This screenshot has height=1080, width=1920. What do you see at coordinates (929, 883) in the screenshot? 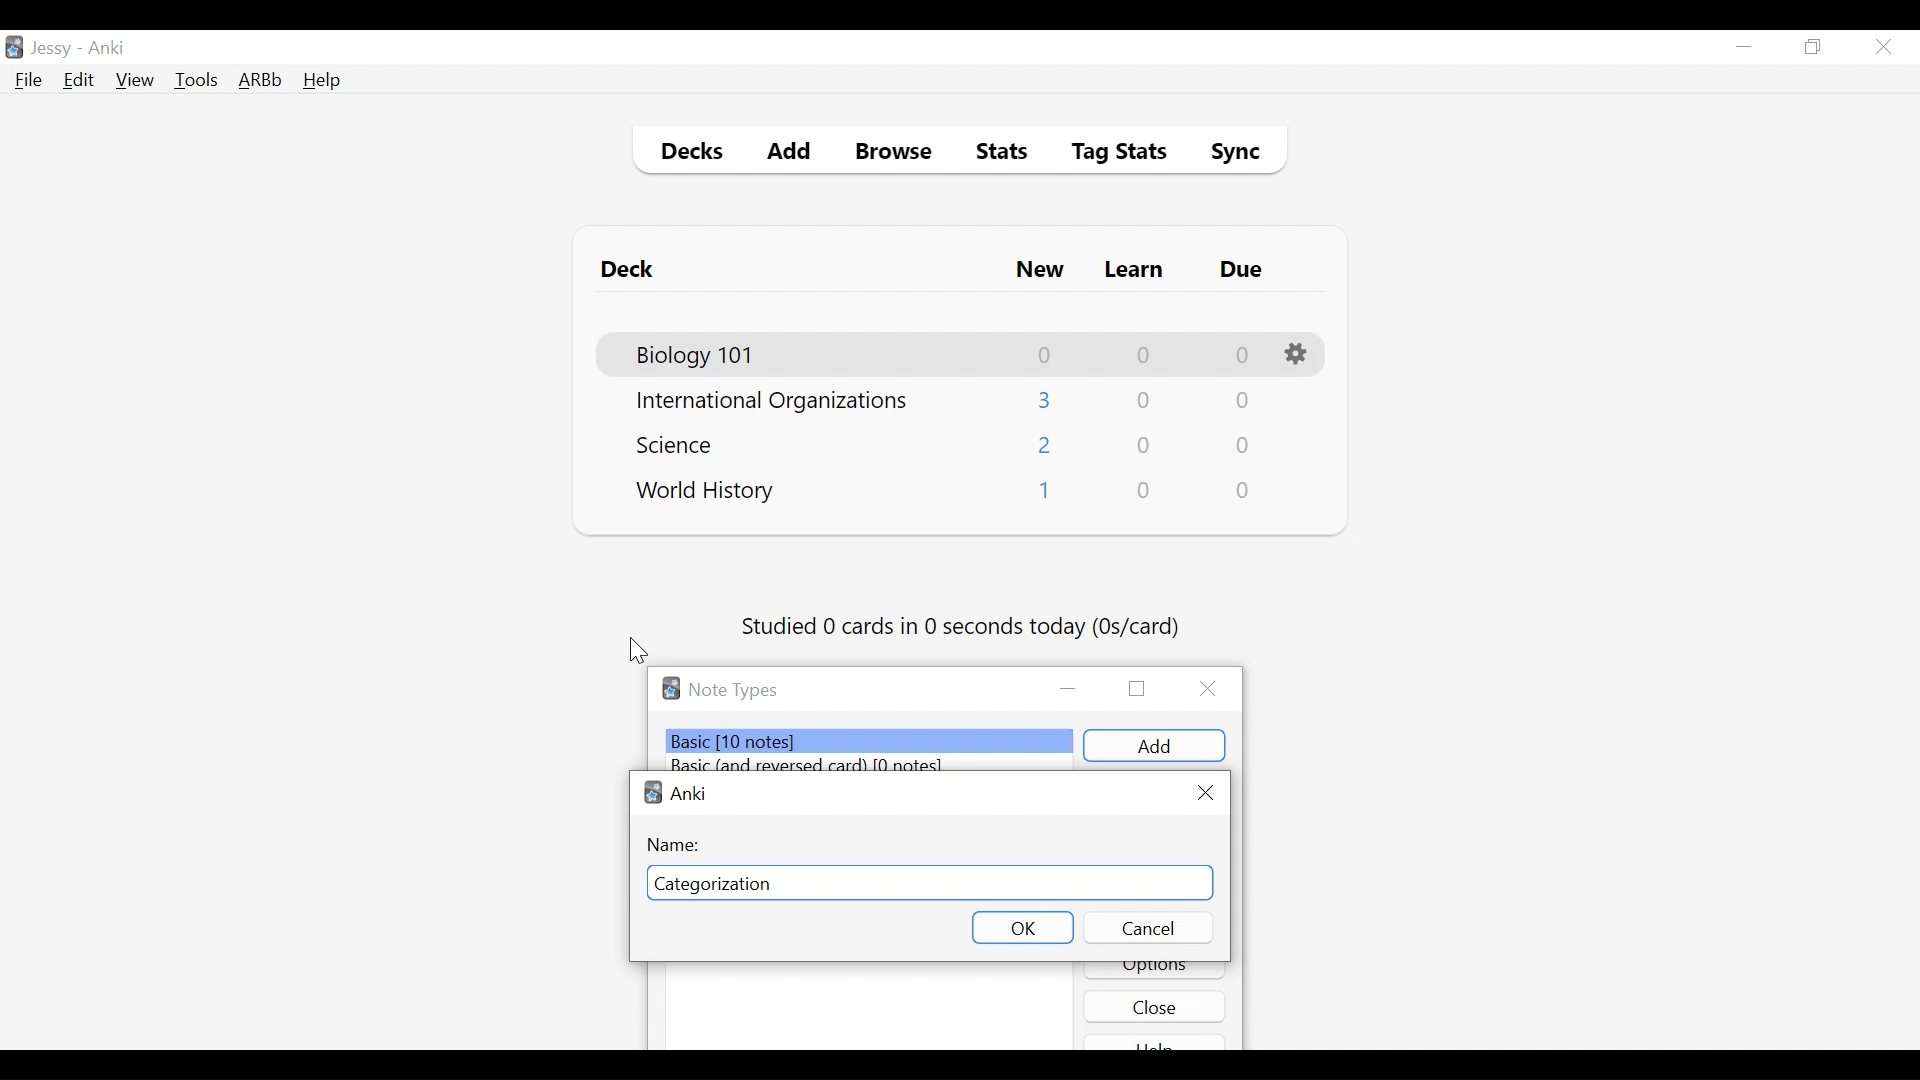
I see `Field Name` at bounding box center [929, 883].